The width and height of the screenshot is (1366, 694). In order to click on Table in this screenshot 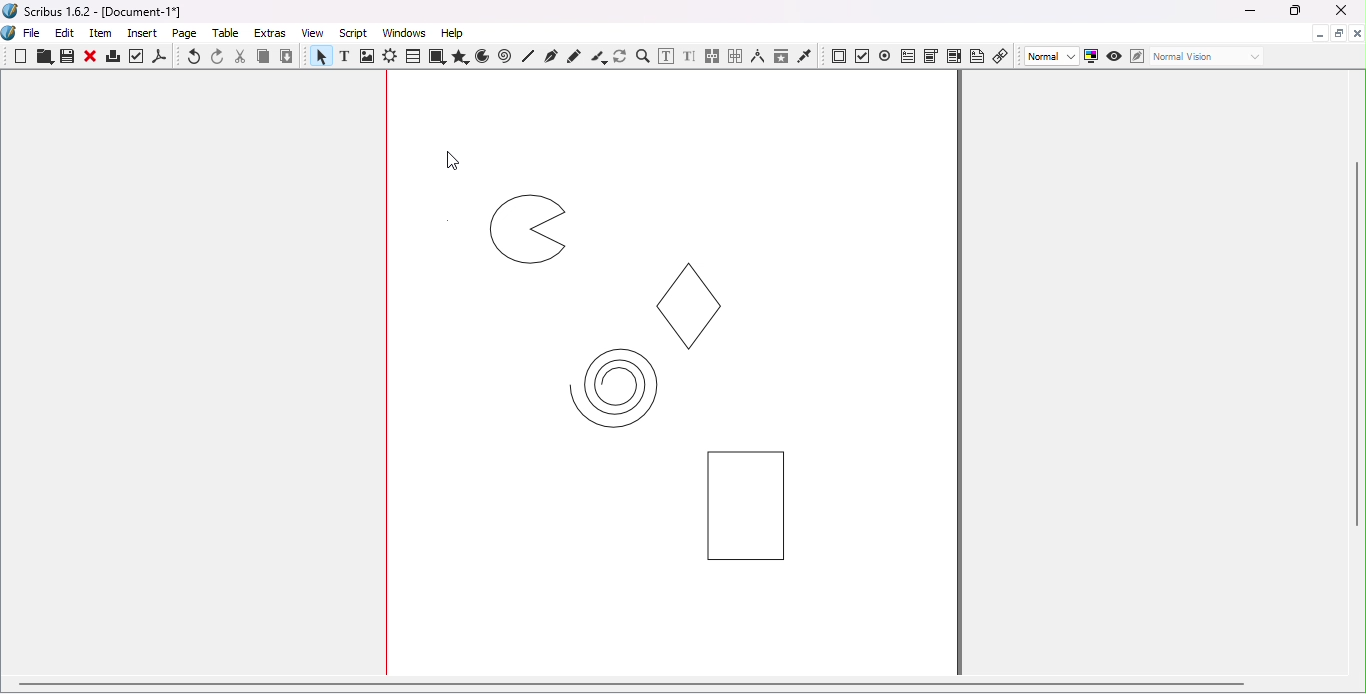, I will do `click(412, 57)`.